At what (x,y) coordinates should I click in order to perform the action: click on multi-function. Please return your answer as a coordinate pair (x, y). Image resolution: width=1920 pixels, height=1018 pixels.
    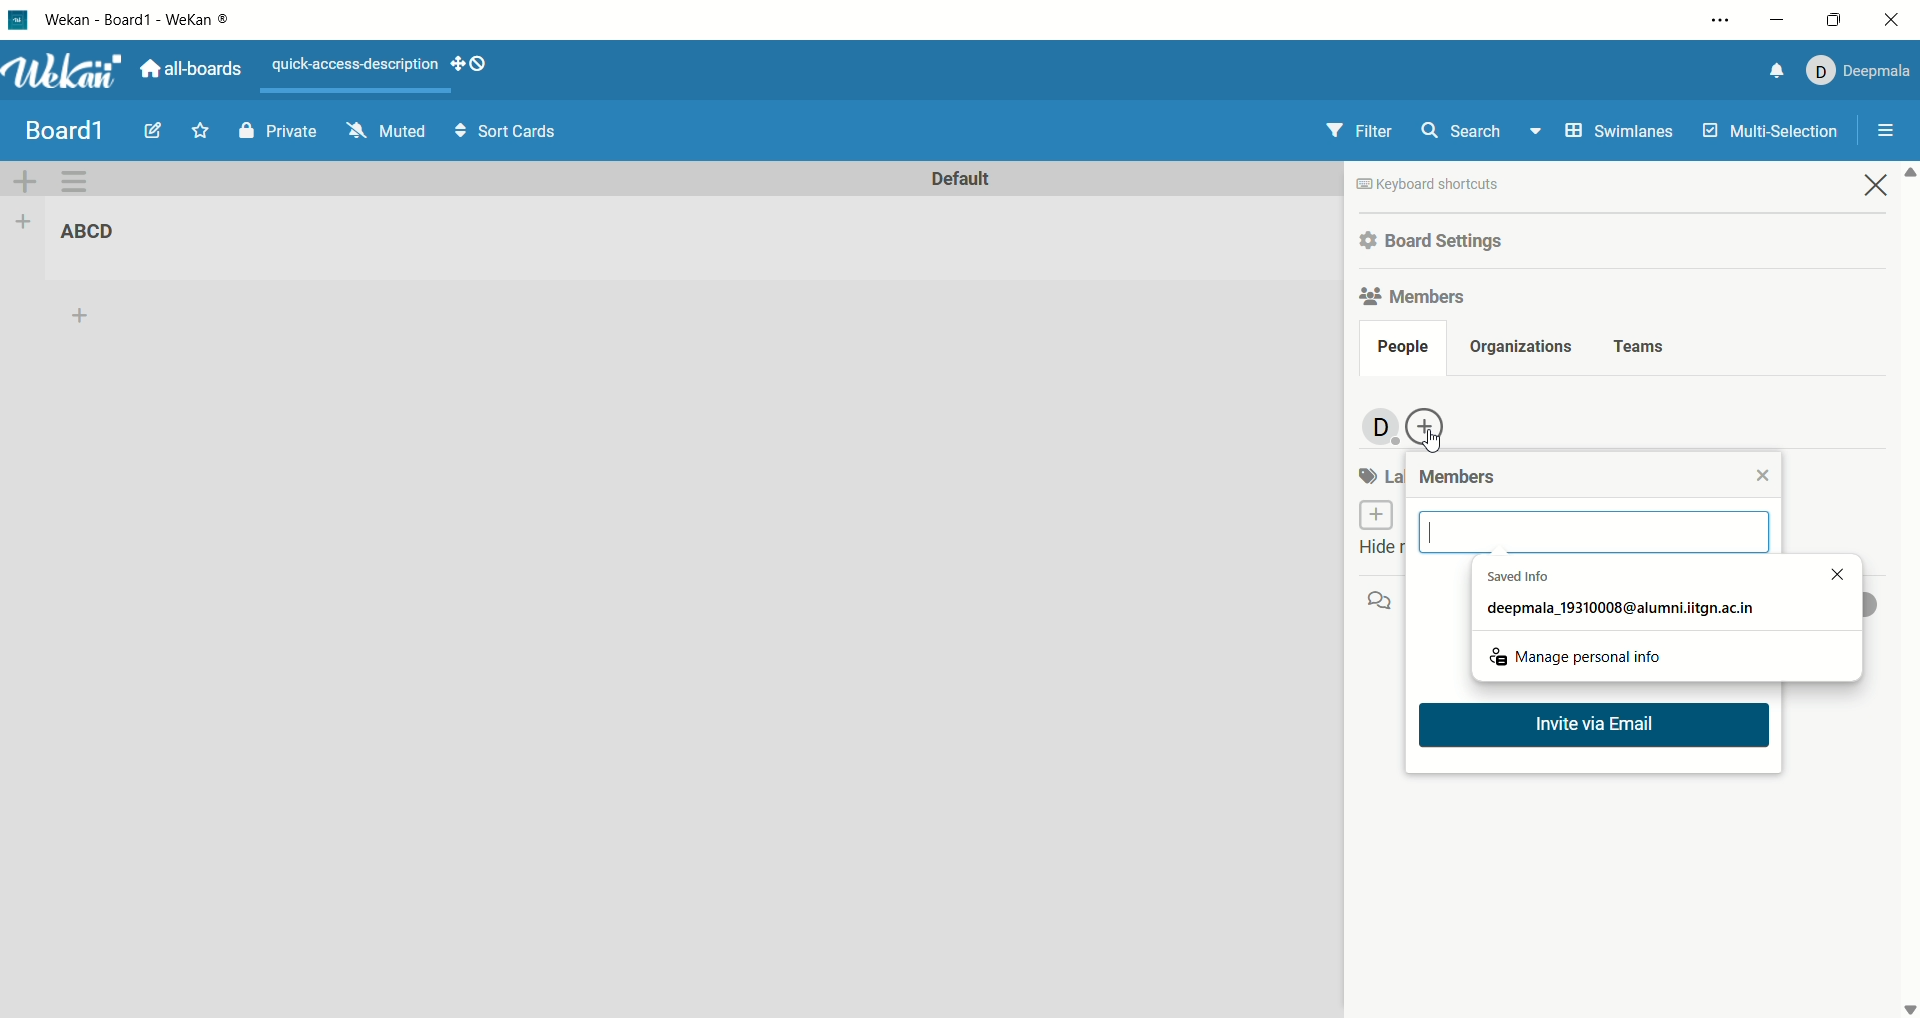
    Looking at the image, I should click on (1767, 136).